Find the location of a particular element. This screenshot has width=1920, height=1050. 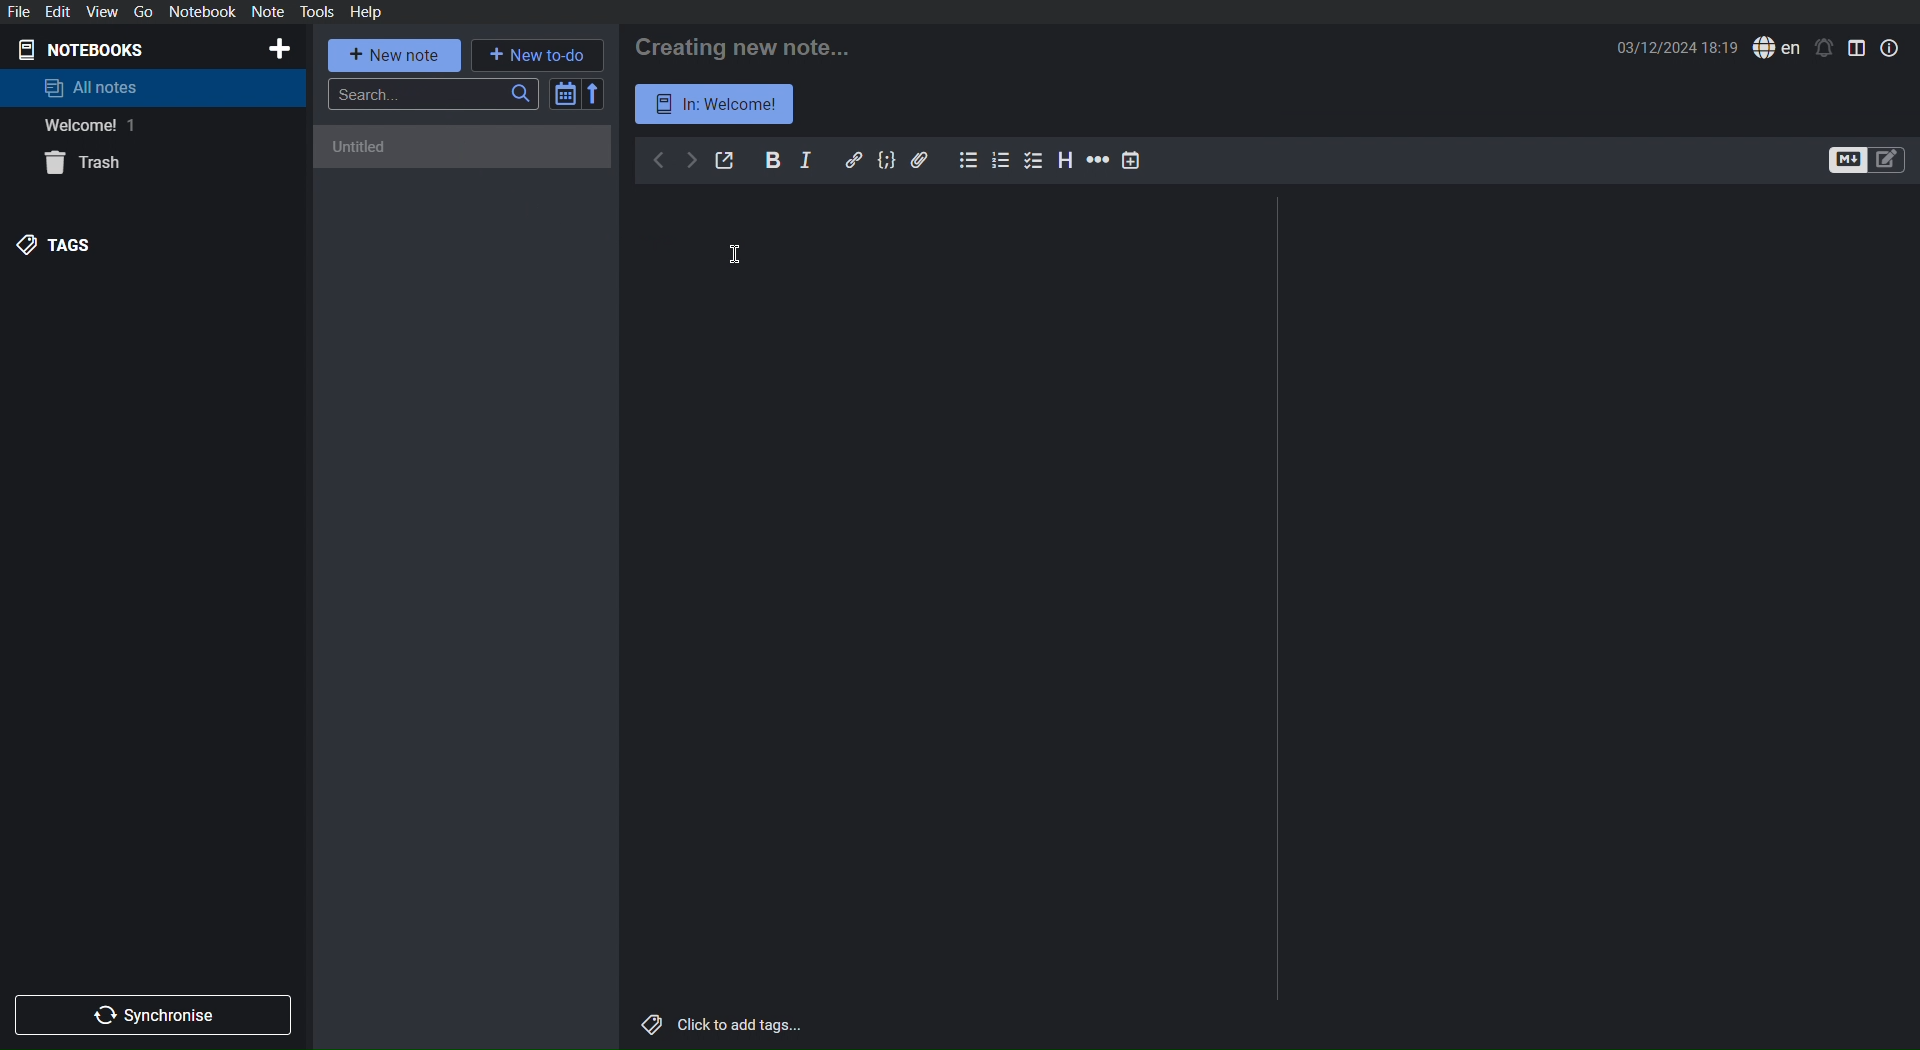

No notes in here is located at coordinates (466, 157).